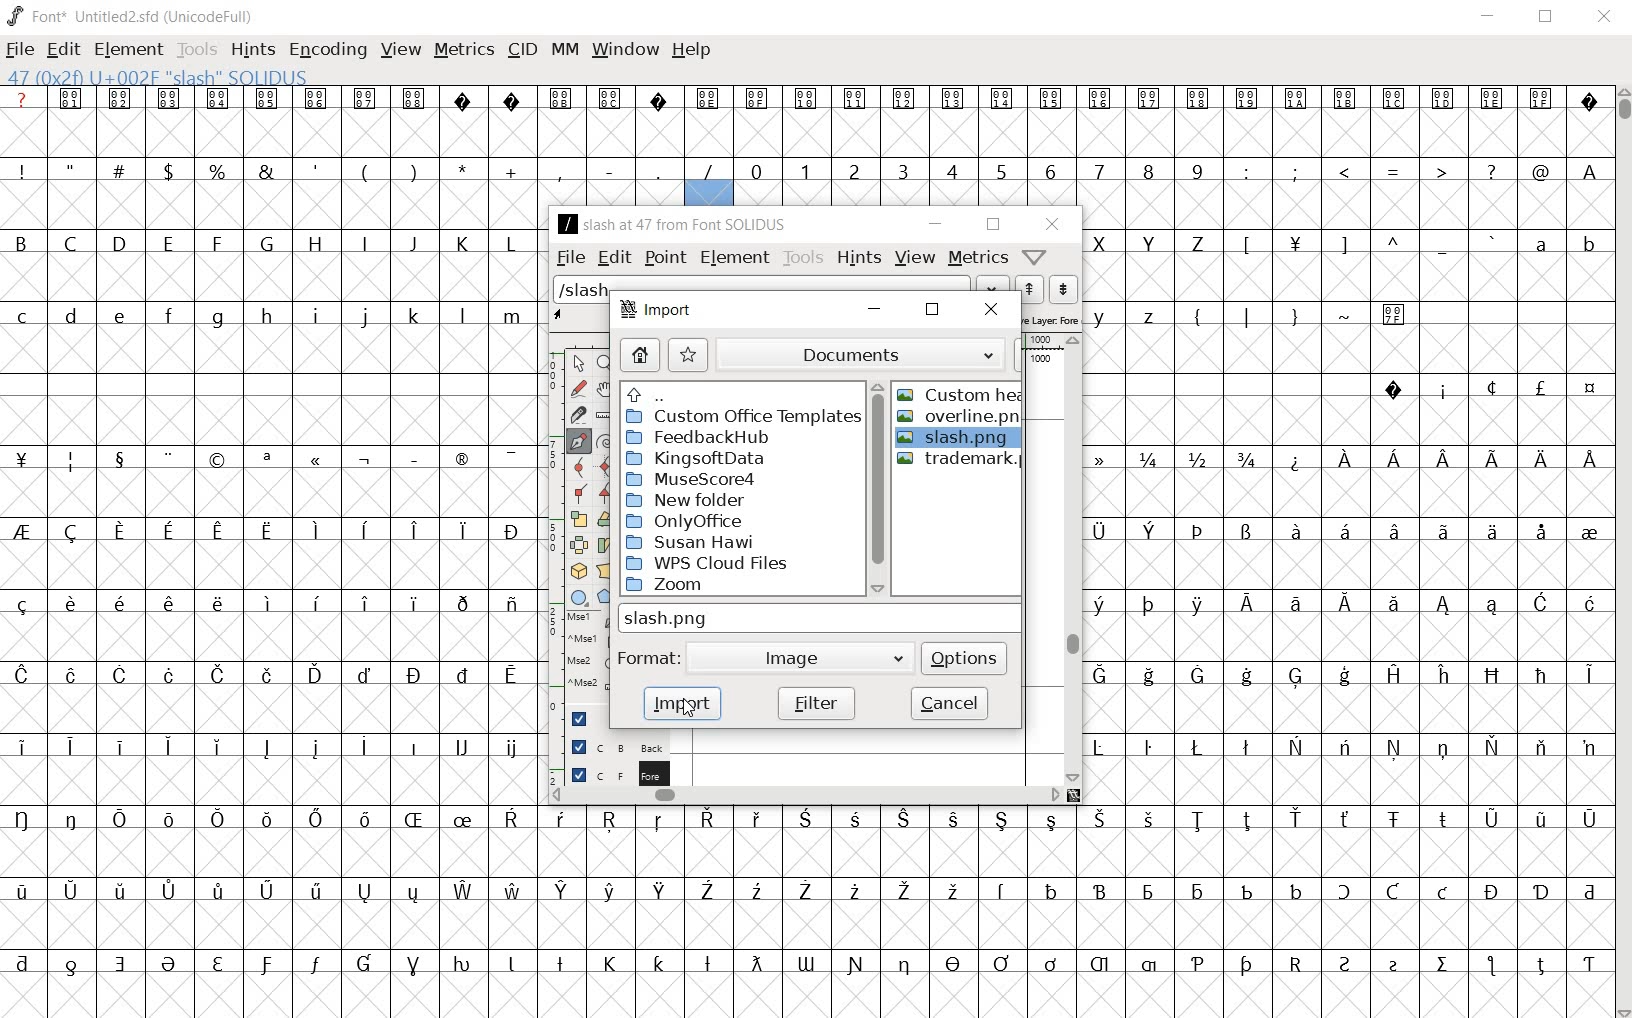  Describe the element at coordinates (610, 745) in the screenshot. I see `background` at that location.